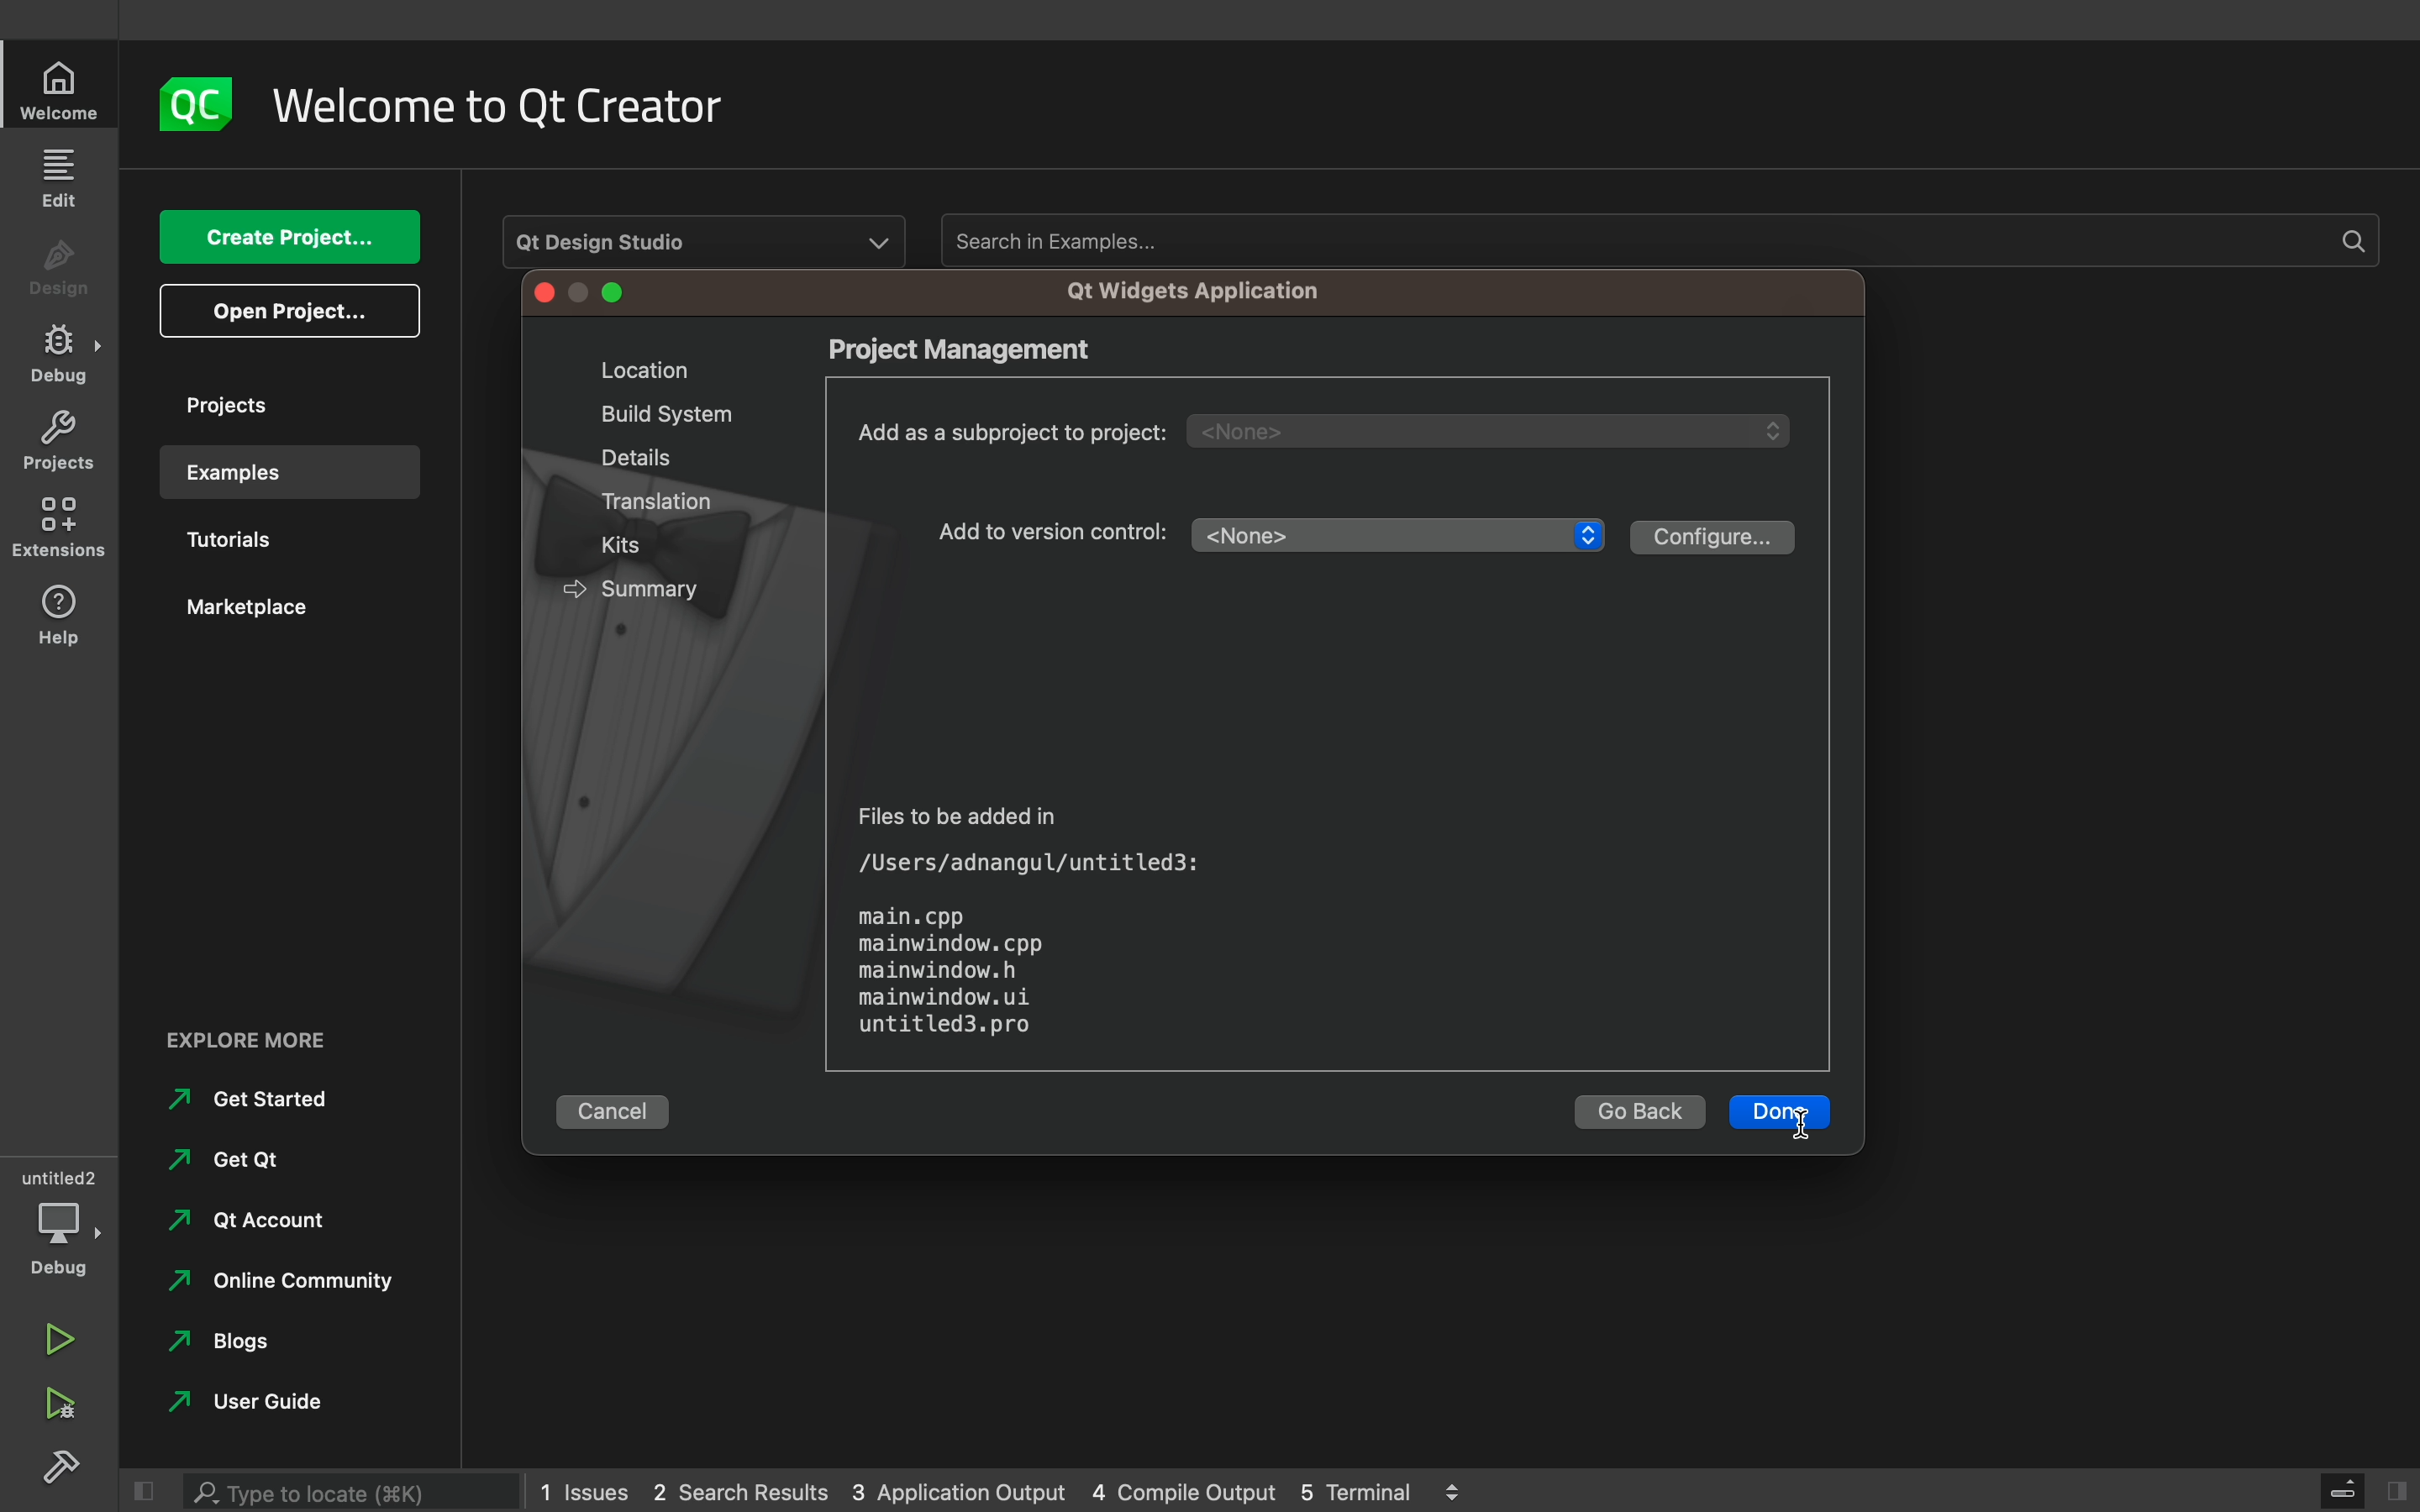 This screenshot has height=1512, width=2420. Describe the element at coordinates (66, 1470) in the screenshot. I see `` at that location.